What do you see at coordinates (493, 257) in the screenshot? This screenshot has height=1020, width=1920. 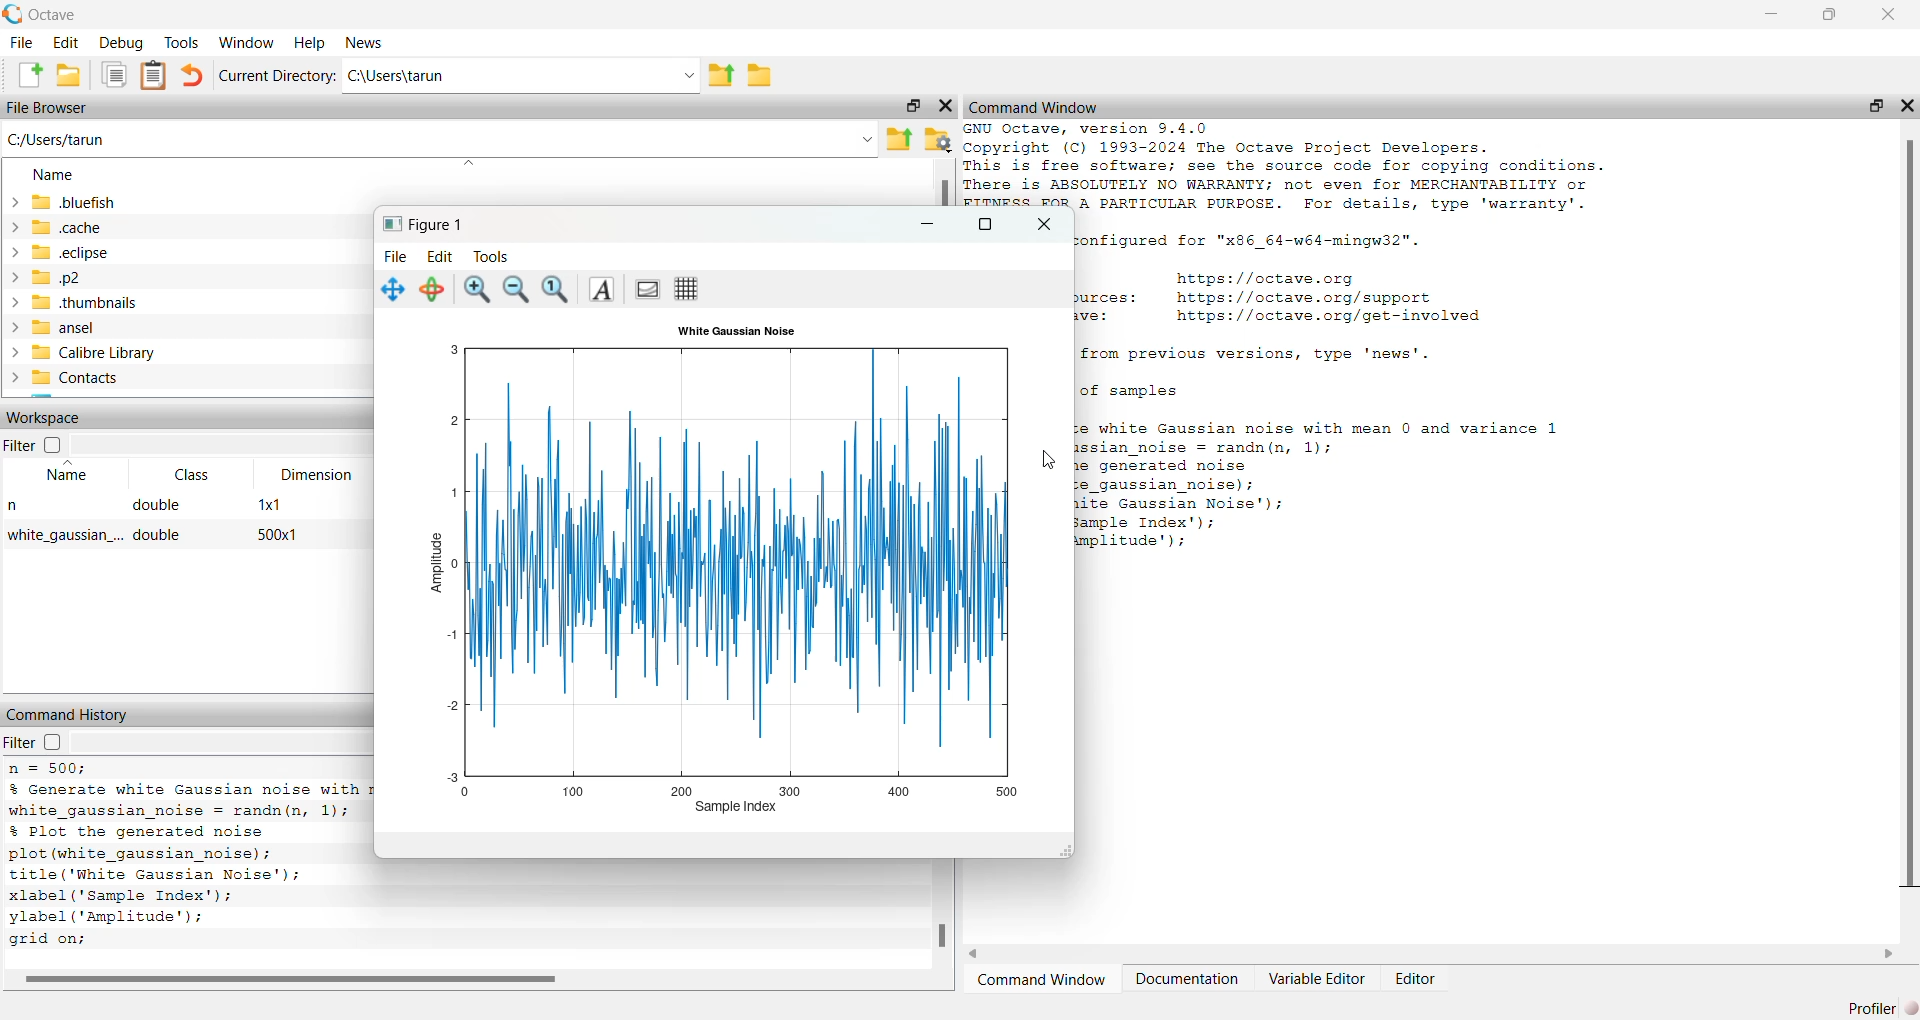 I see ` Tools` at bounding box center [493, 257].